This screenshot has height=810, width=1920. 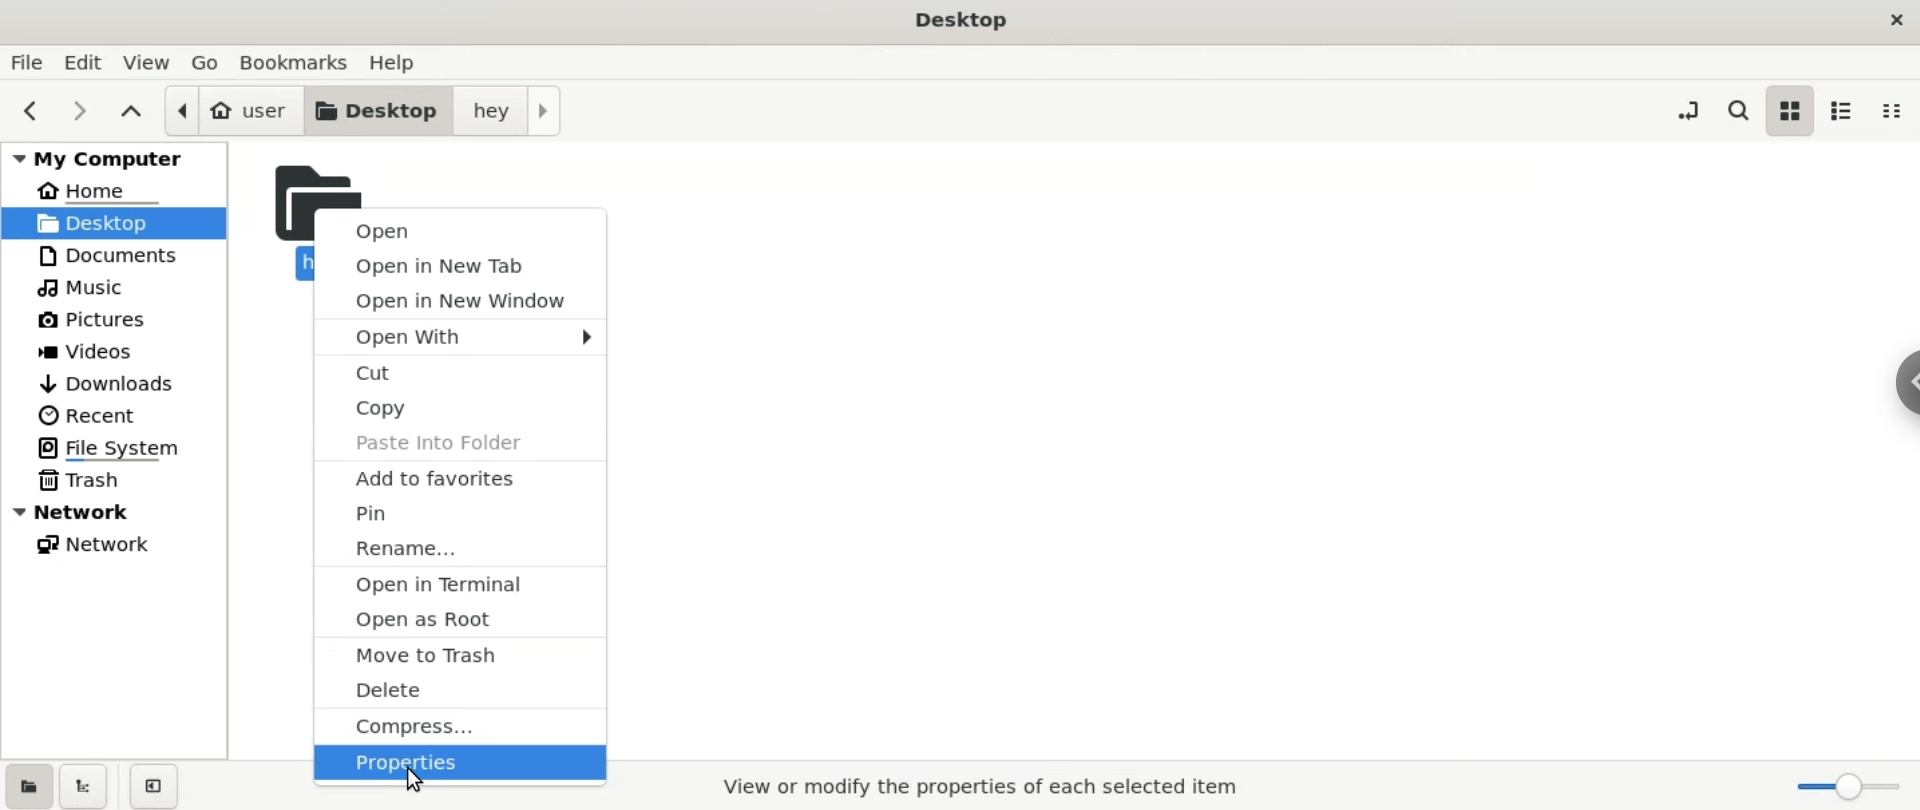 What do you see at coordinates (228, 109) in the screenshot?
I see `user` at bounding box center [228, 109].